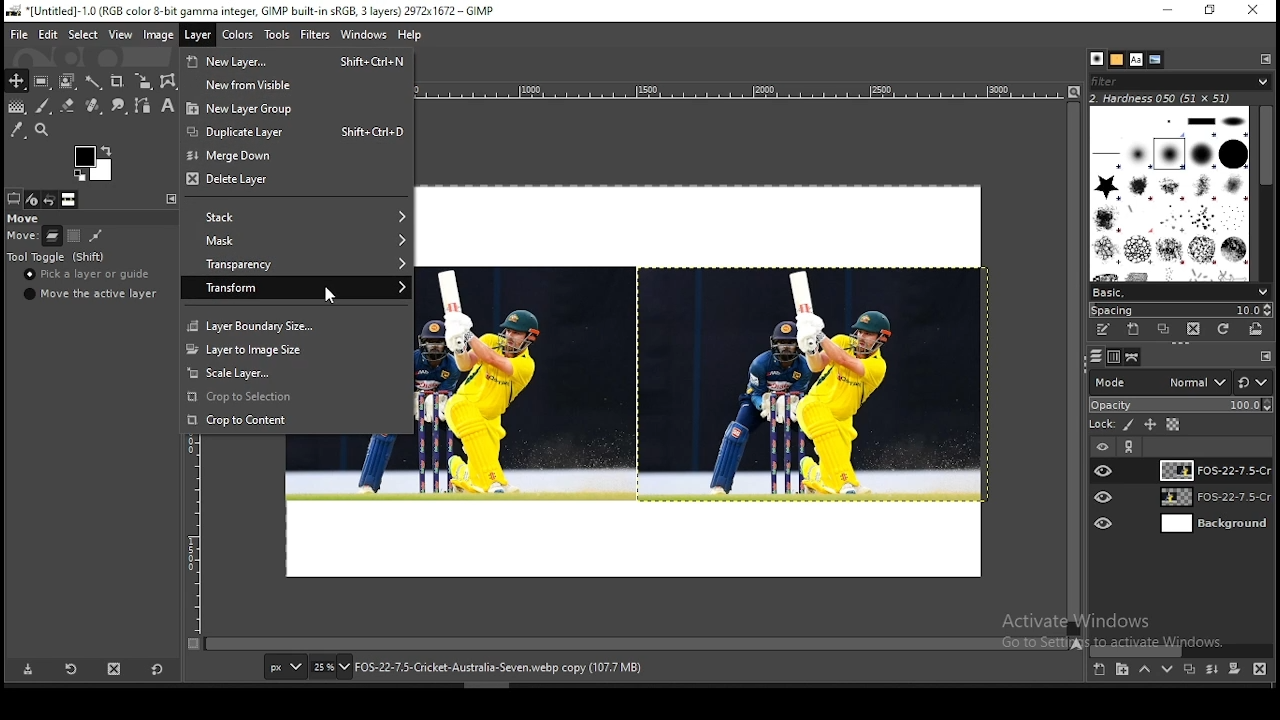 The image size is (1280, 720). What do you see at coordinates (1253, 10) in the screenshot?
I see `close` at bounding box center [1253, 10].